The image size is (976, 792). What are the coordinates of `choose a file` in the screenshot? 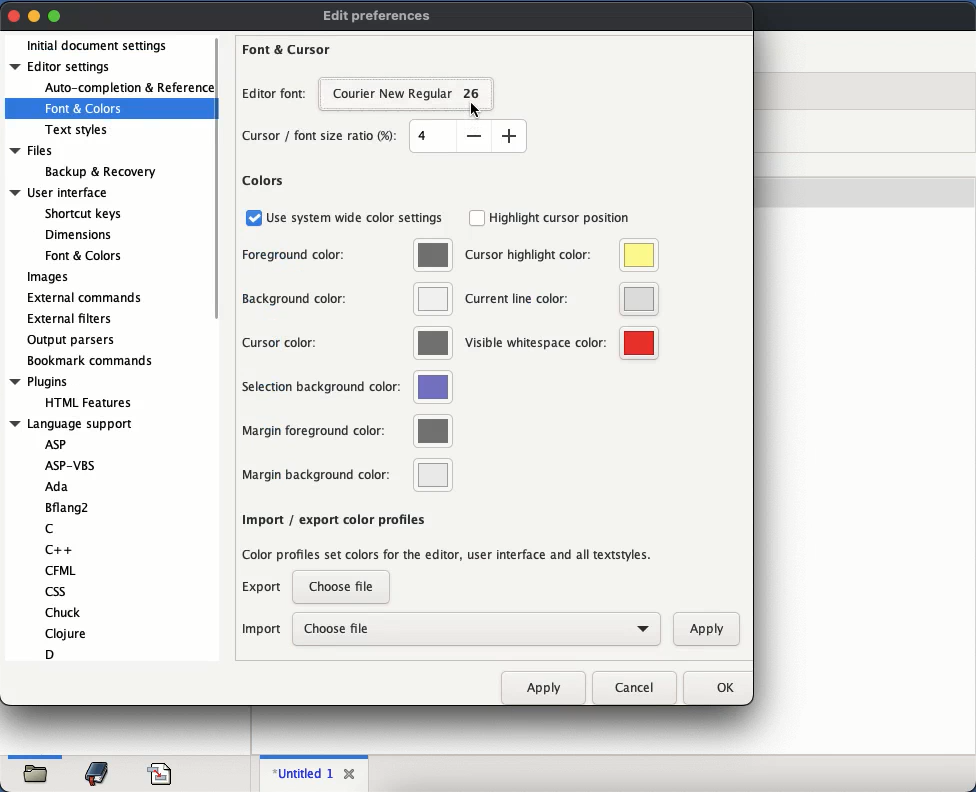 It's located at (341, 586).